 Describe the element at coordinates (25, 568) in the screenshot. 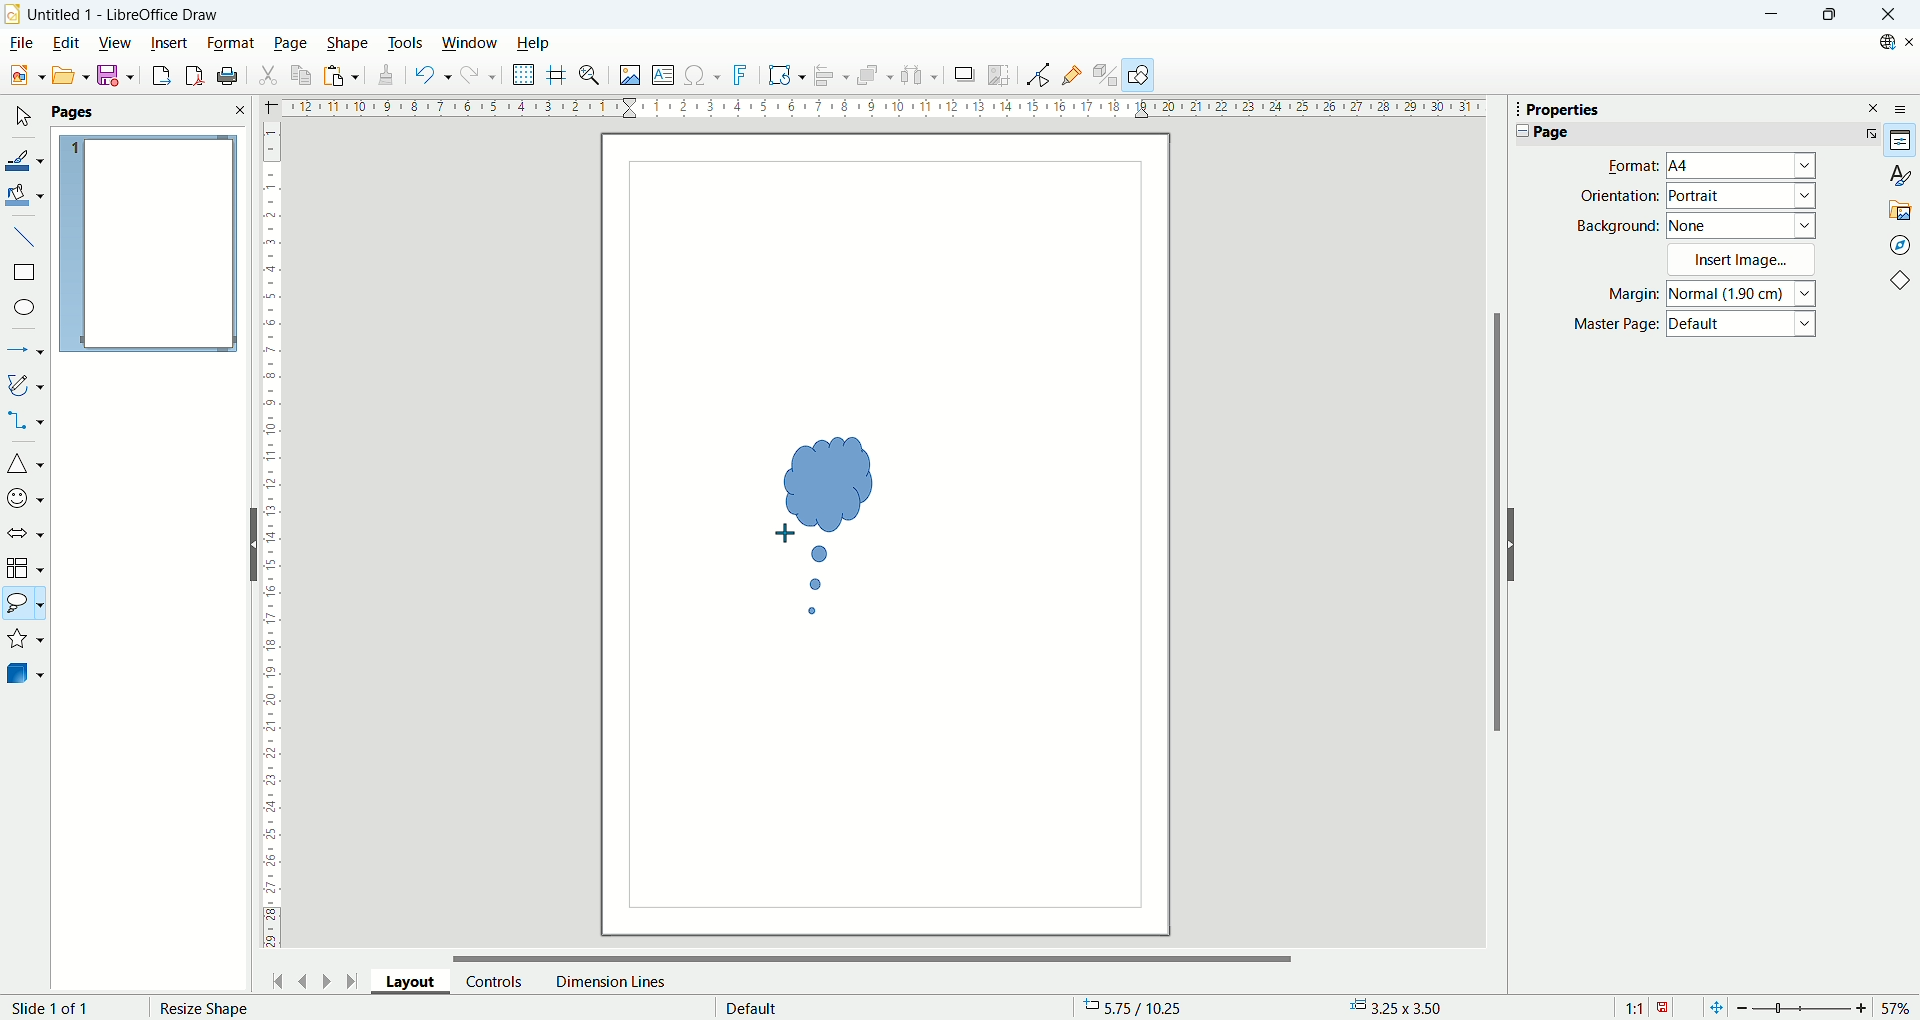

I see `flowchart` at that location.